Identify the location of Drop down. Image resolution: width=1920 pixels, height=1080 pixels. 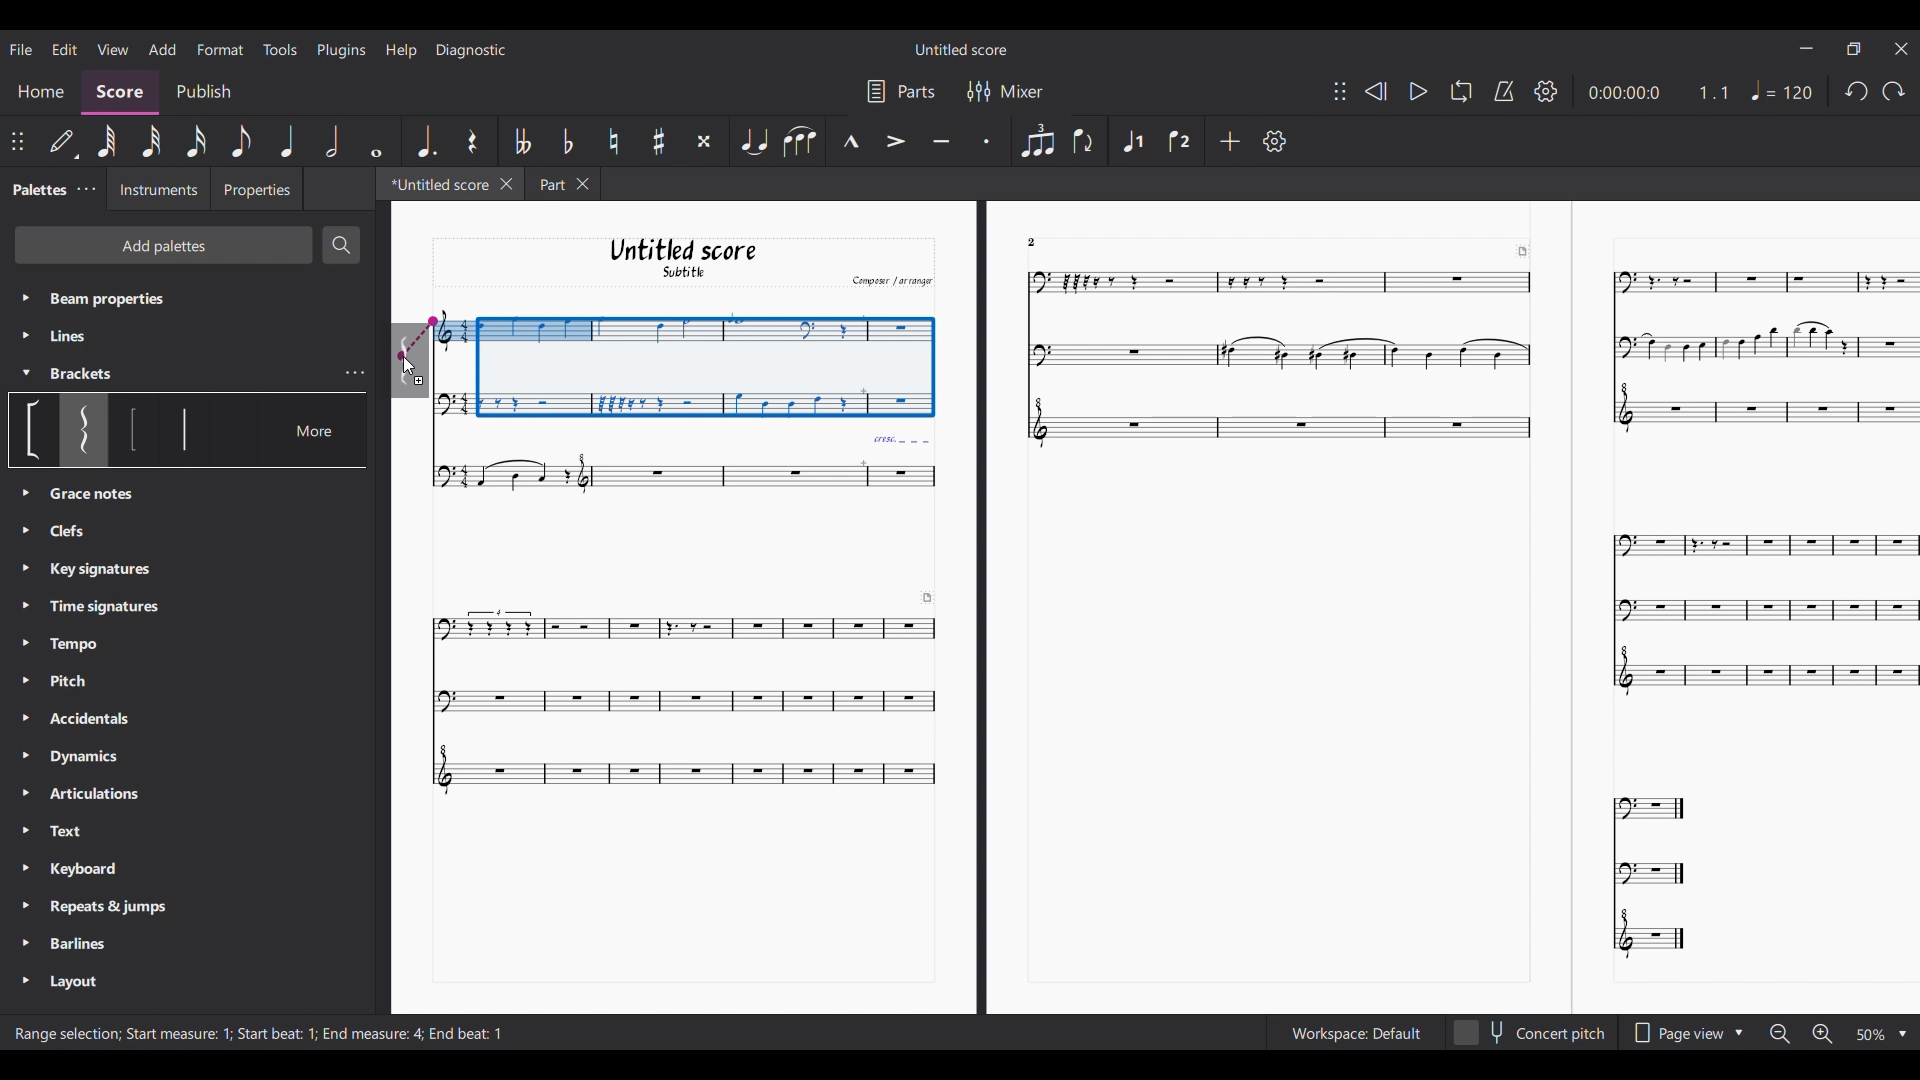
(1902, 1035).